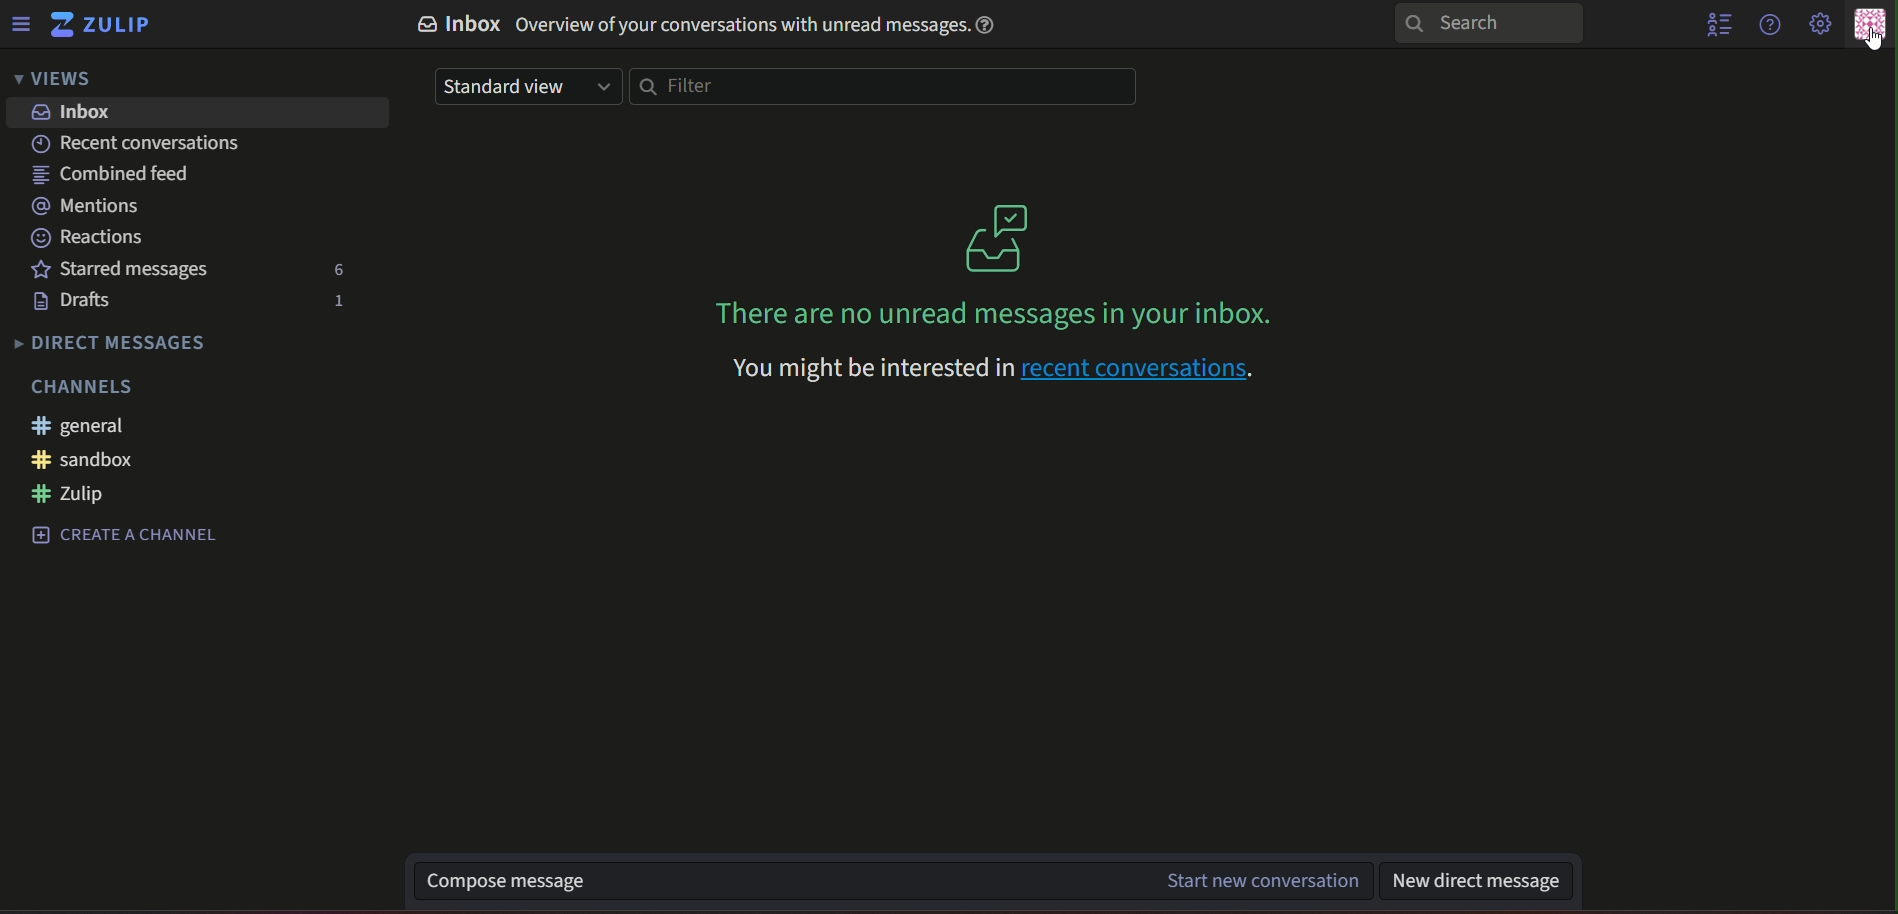 The height and width of the screenshot is (914, 1898). What do you see at coordinates (88, 206) in the screenshot?
I see `mentions` at bounding box center [88, 206].